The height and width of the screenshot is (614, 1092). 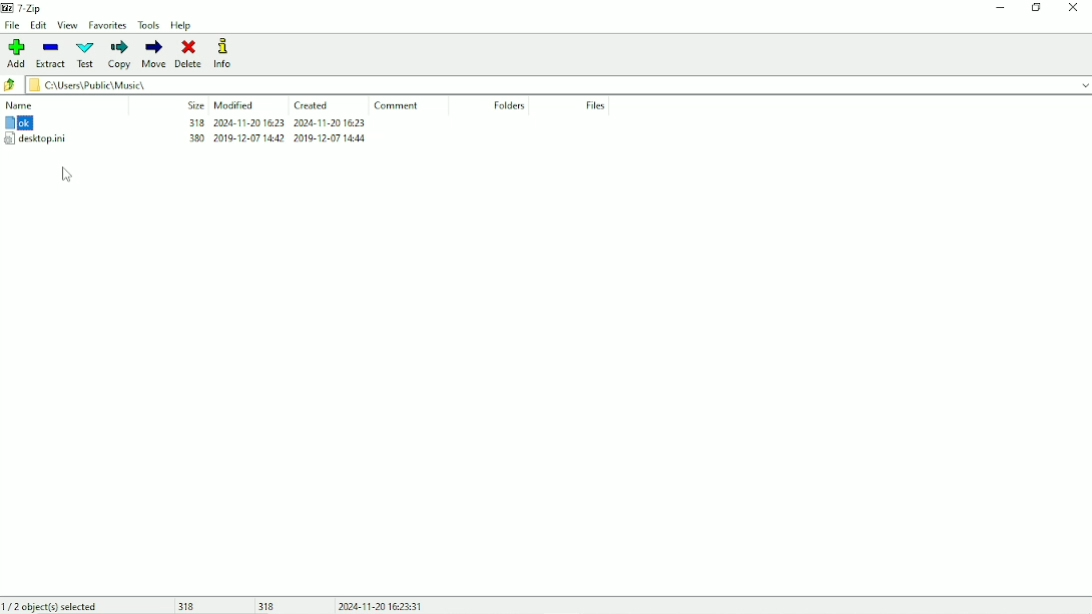 I want to click on Tools, so click(x=149, y=26).